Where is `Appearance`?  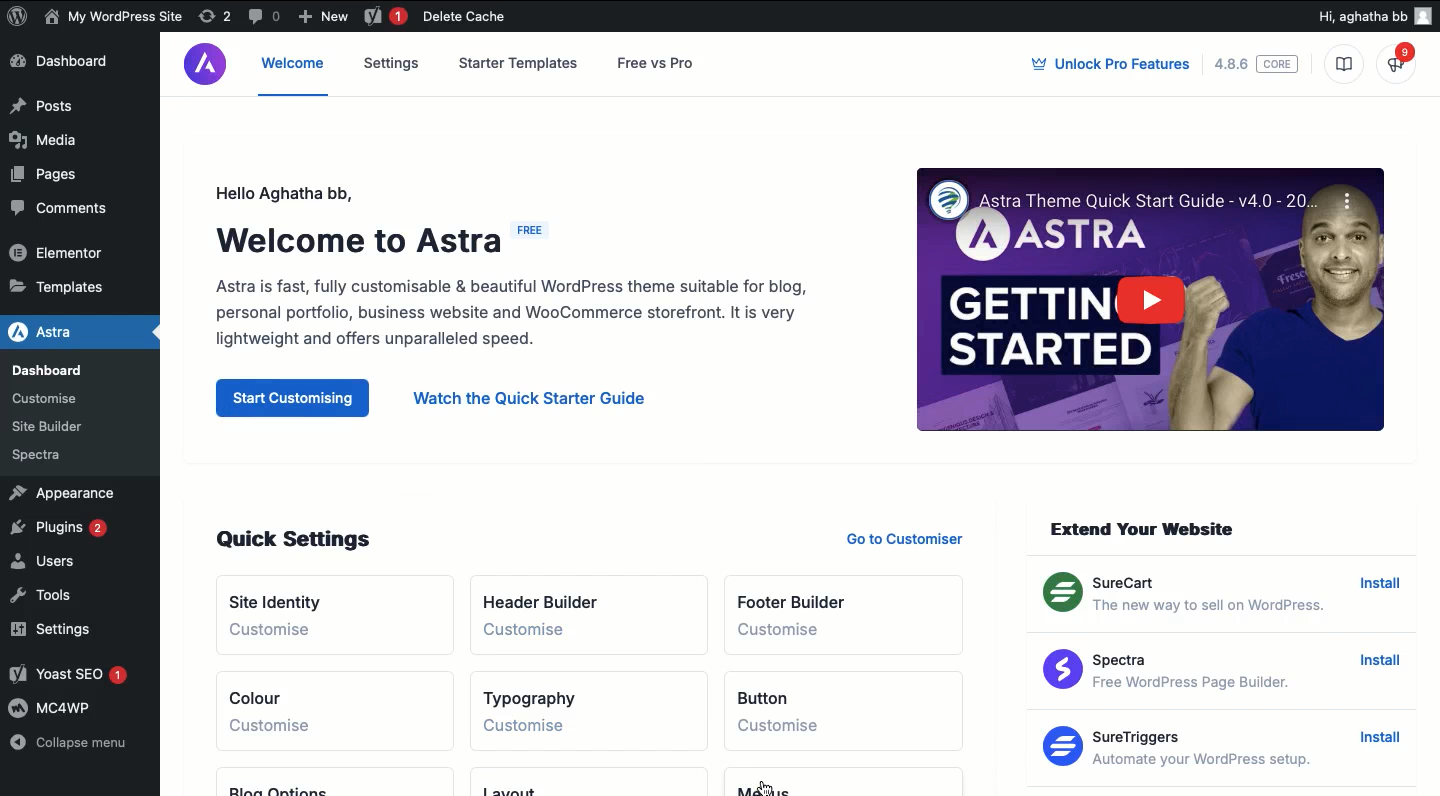
Appearance is located at coordinates (73, 494).